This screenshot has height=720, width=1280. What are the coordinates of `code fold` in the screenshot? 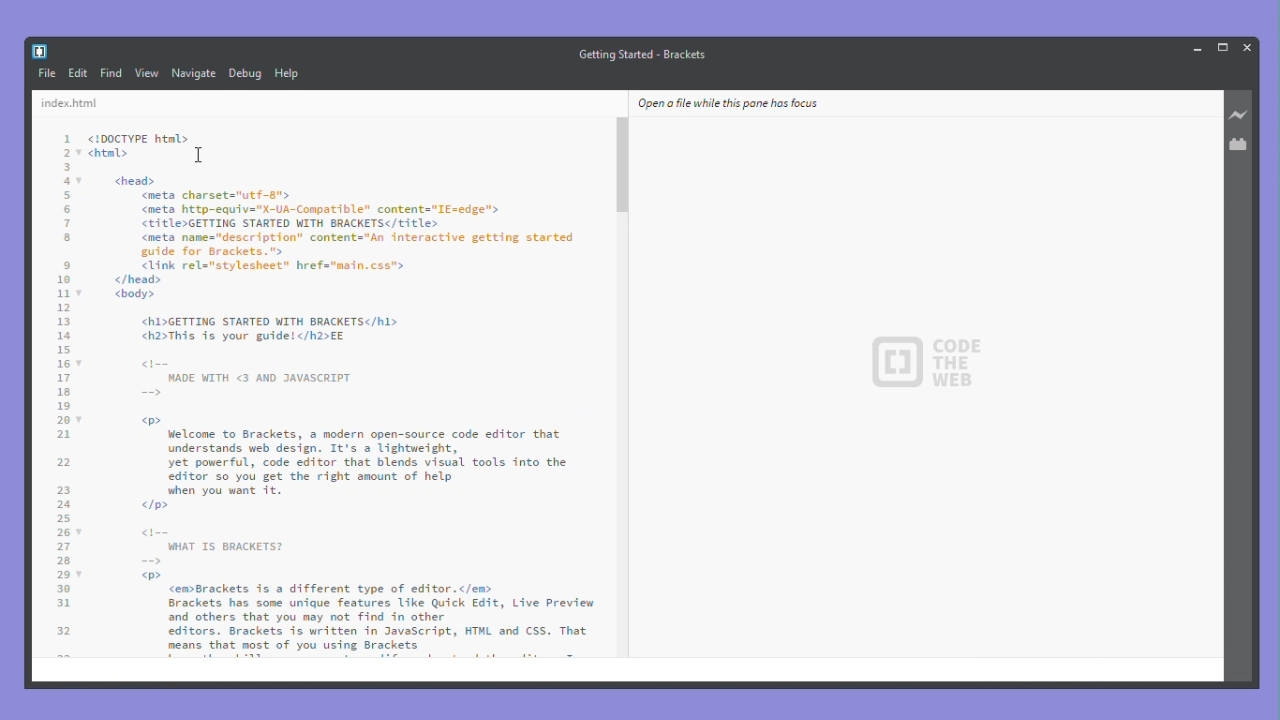 It's located at (81, 420).